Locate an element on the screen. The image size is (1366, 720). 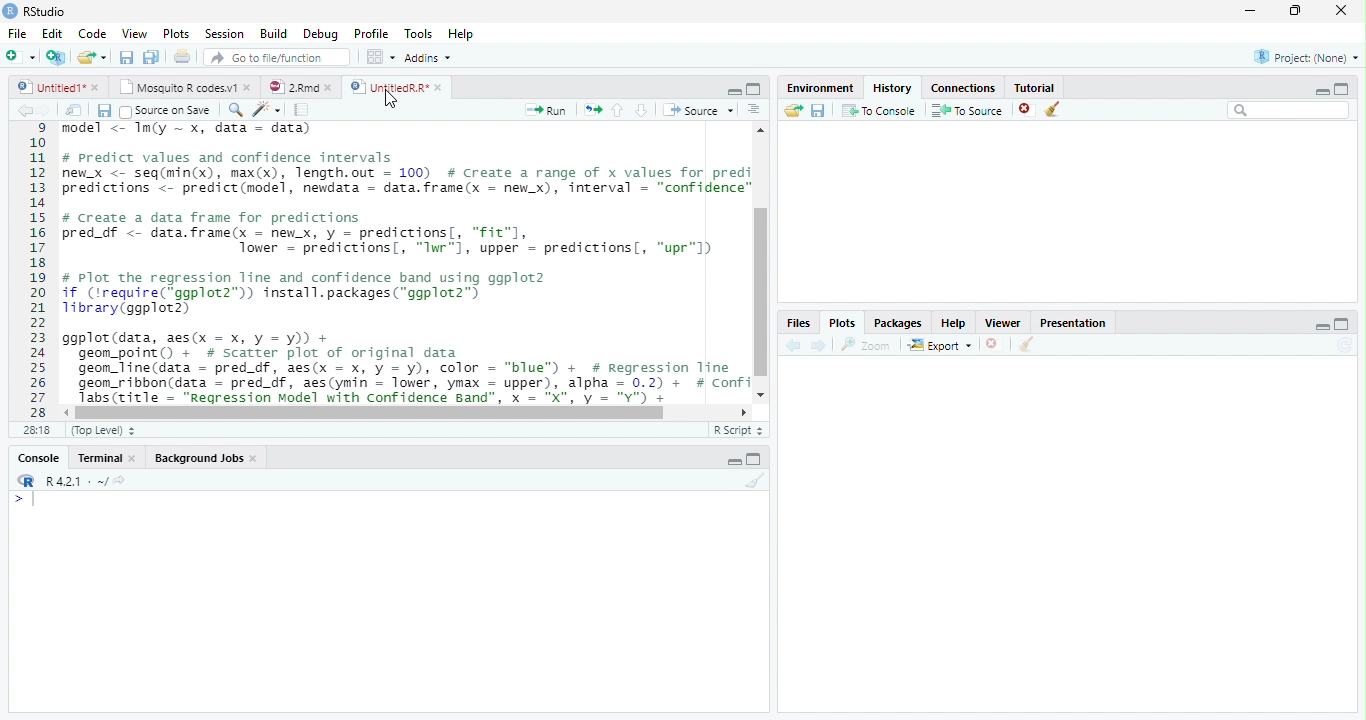
Open an existing file is located at coordinates (95, 59).